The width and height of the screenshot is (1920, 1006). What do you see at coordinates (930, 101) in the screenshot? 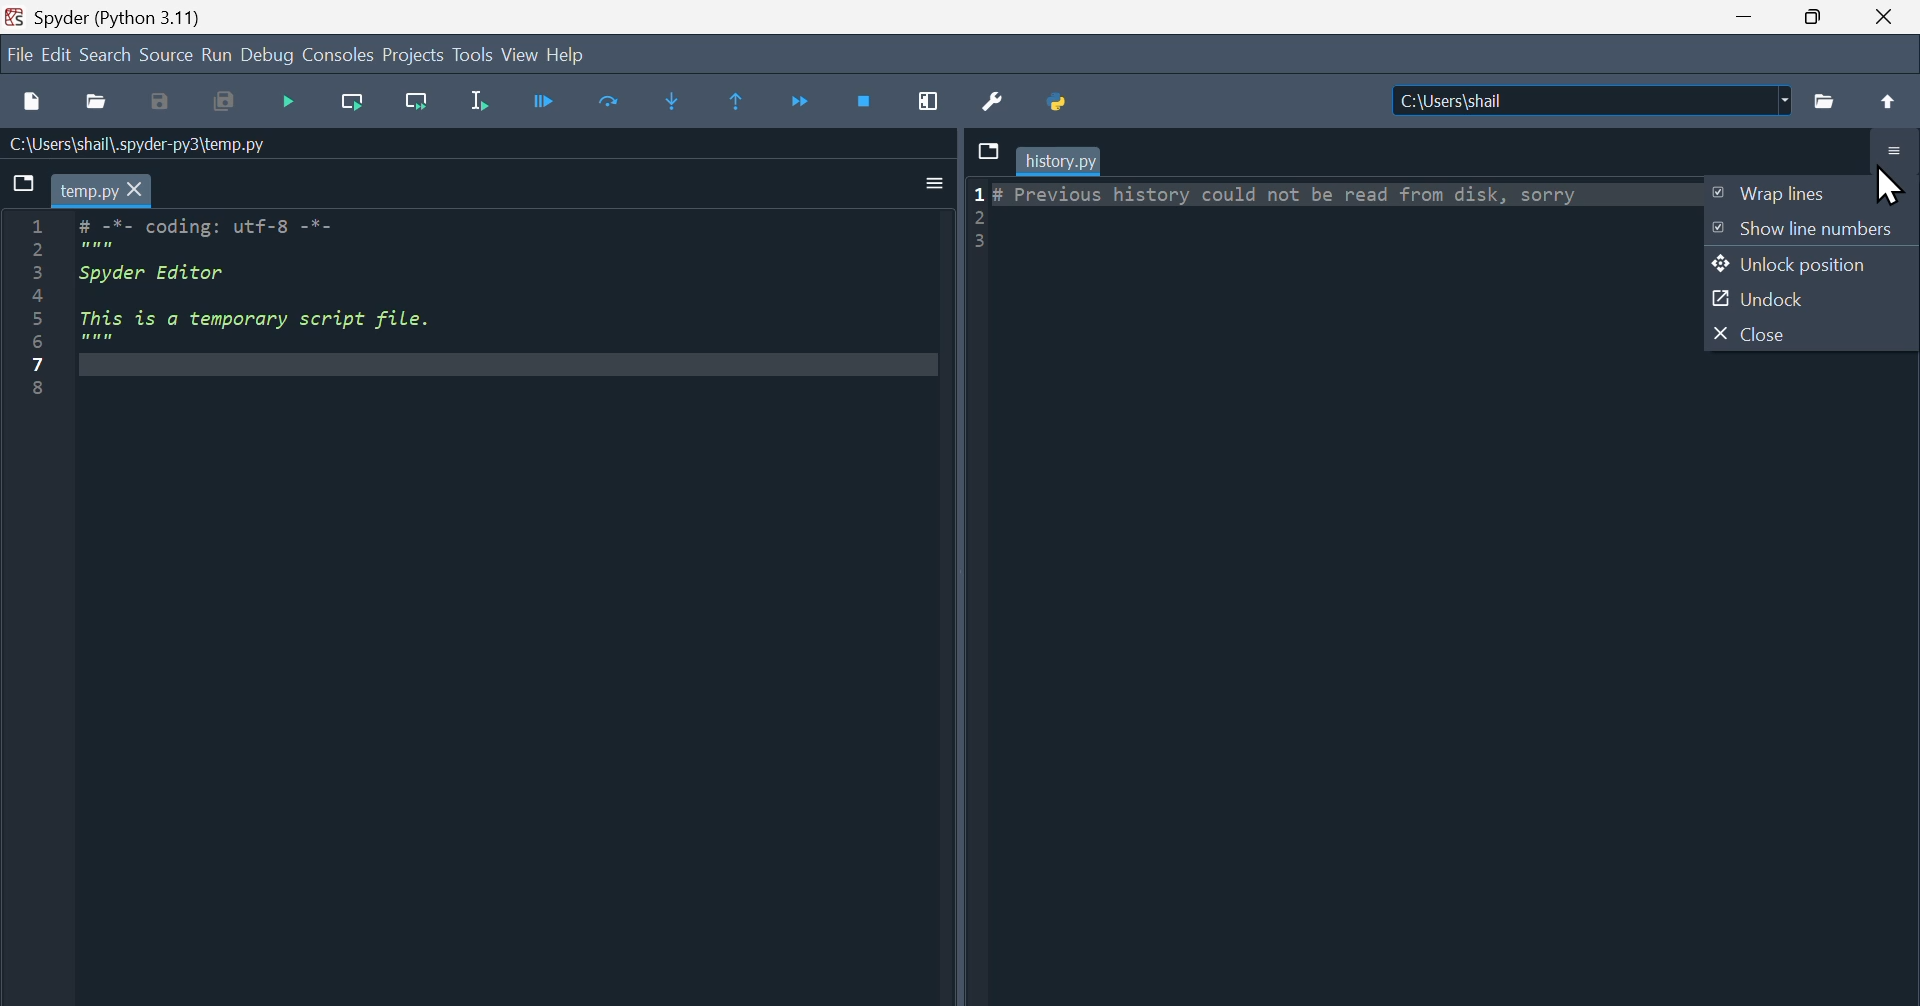
I see `Maximise current window` at bounding box center [930, 101].